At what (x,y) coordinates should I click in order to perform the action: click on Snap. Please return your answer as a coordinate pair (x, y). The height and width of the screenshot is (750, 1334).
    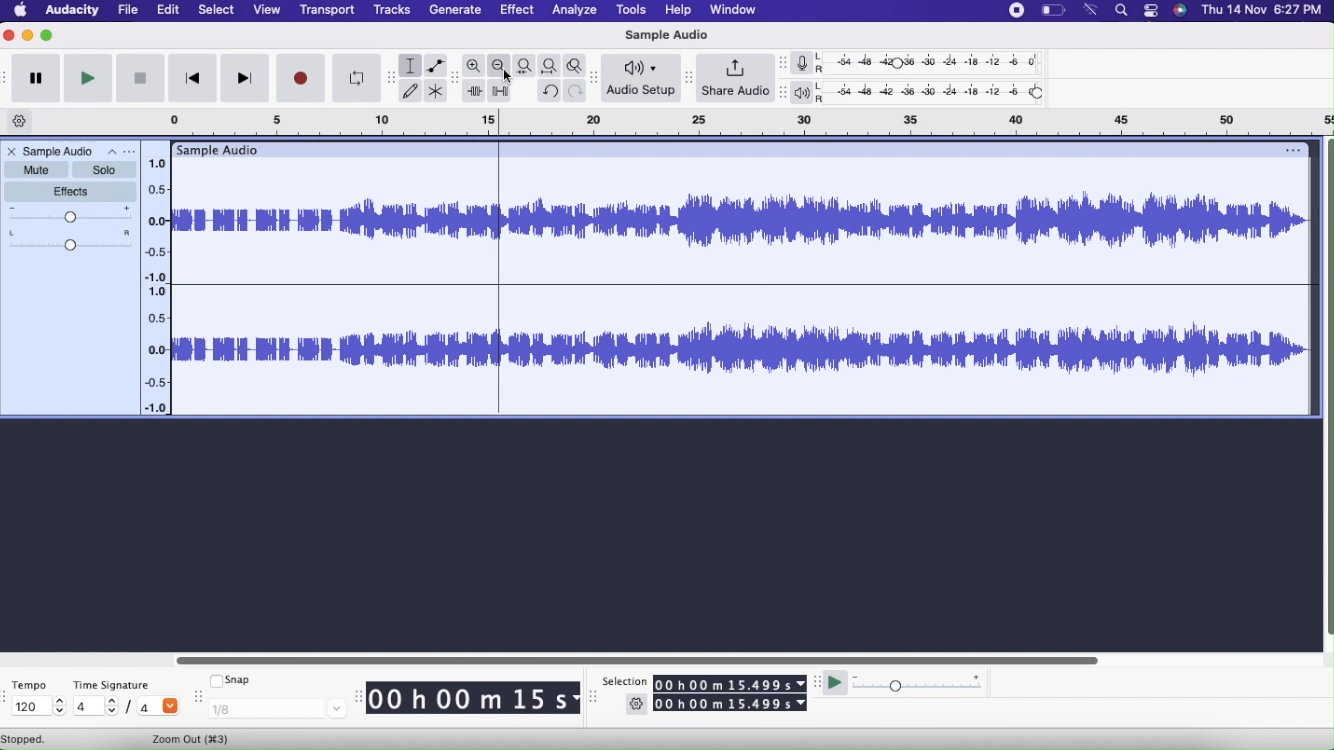
    Looking at the image, I should click on (236, 681).